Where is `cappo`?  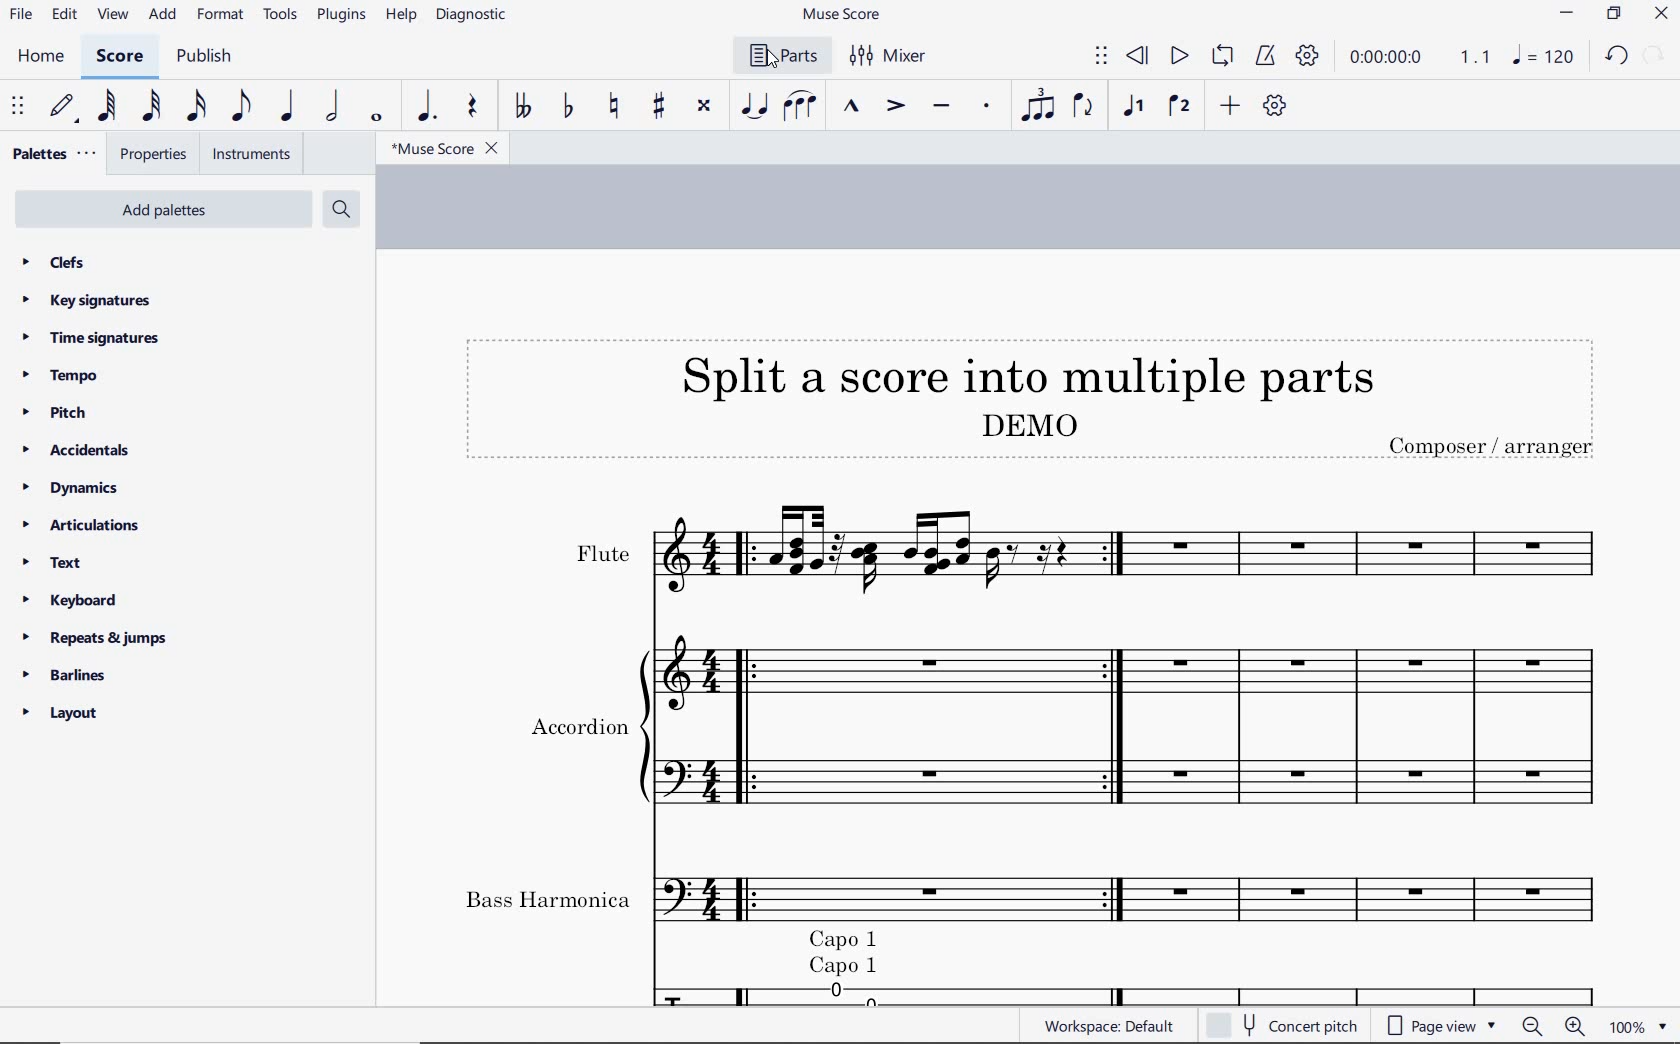
cappo is located at coordinates (850, 952).